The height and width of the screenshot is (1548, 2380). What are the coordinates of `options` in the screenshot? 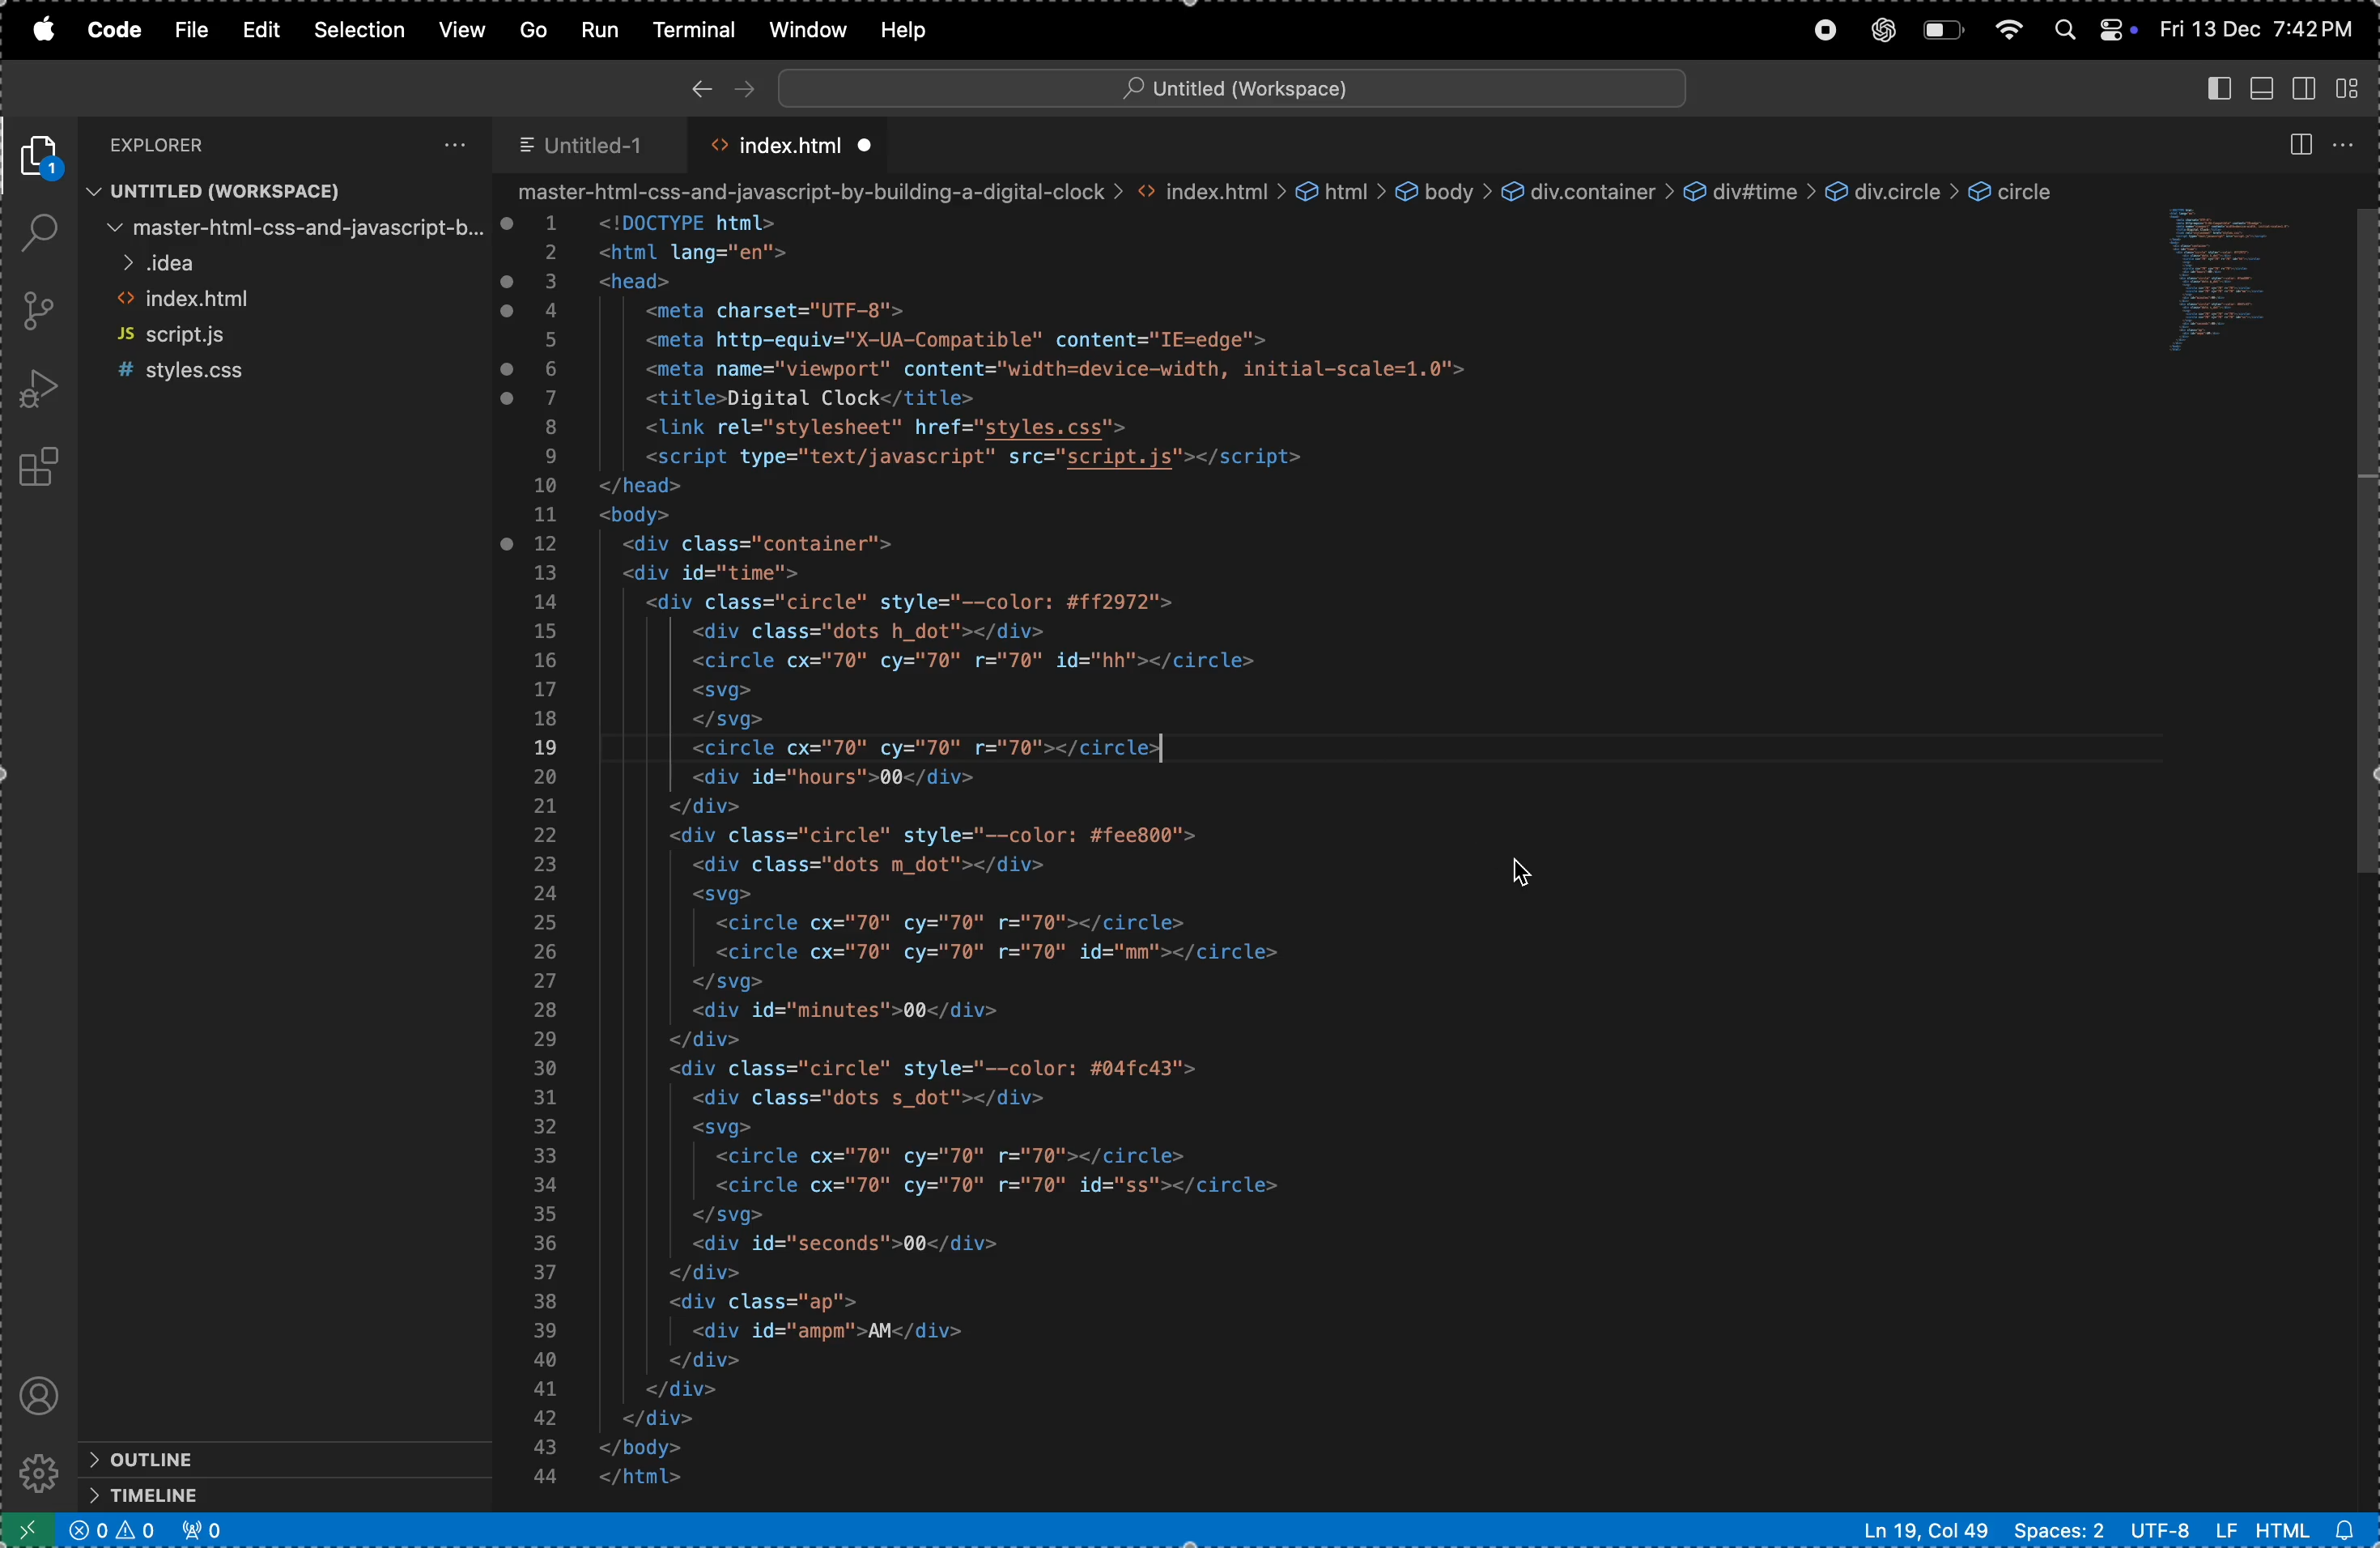 It's located at (450, 143).